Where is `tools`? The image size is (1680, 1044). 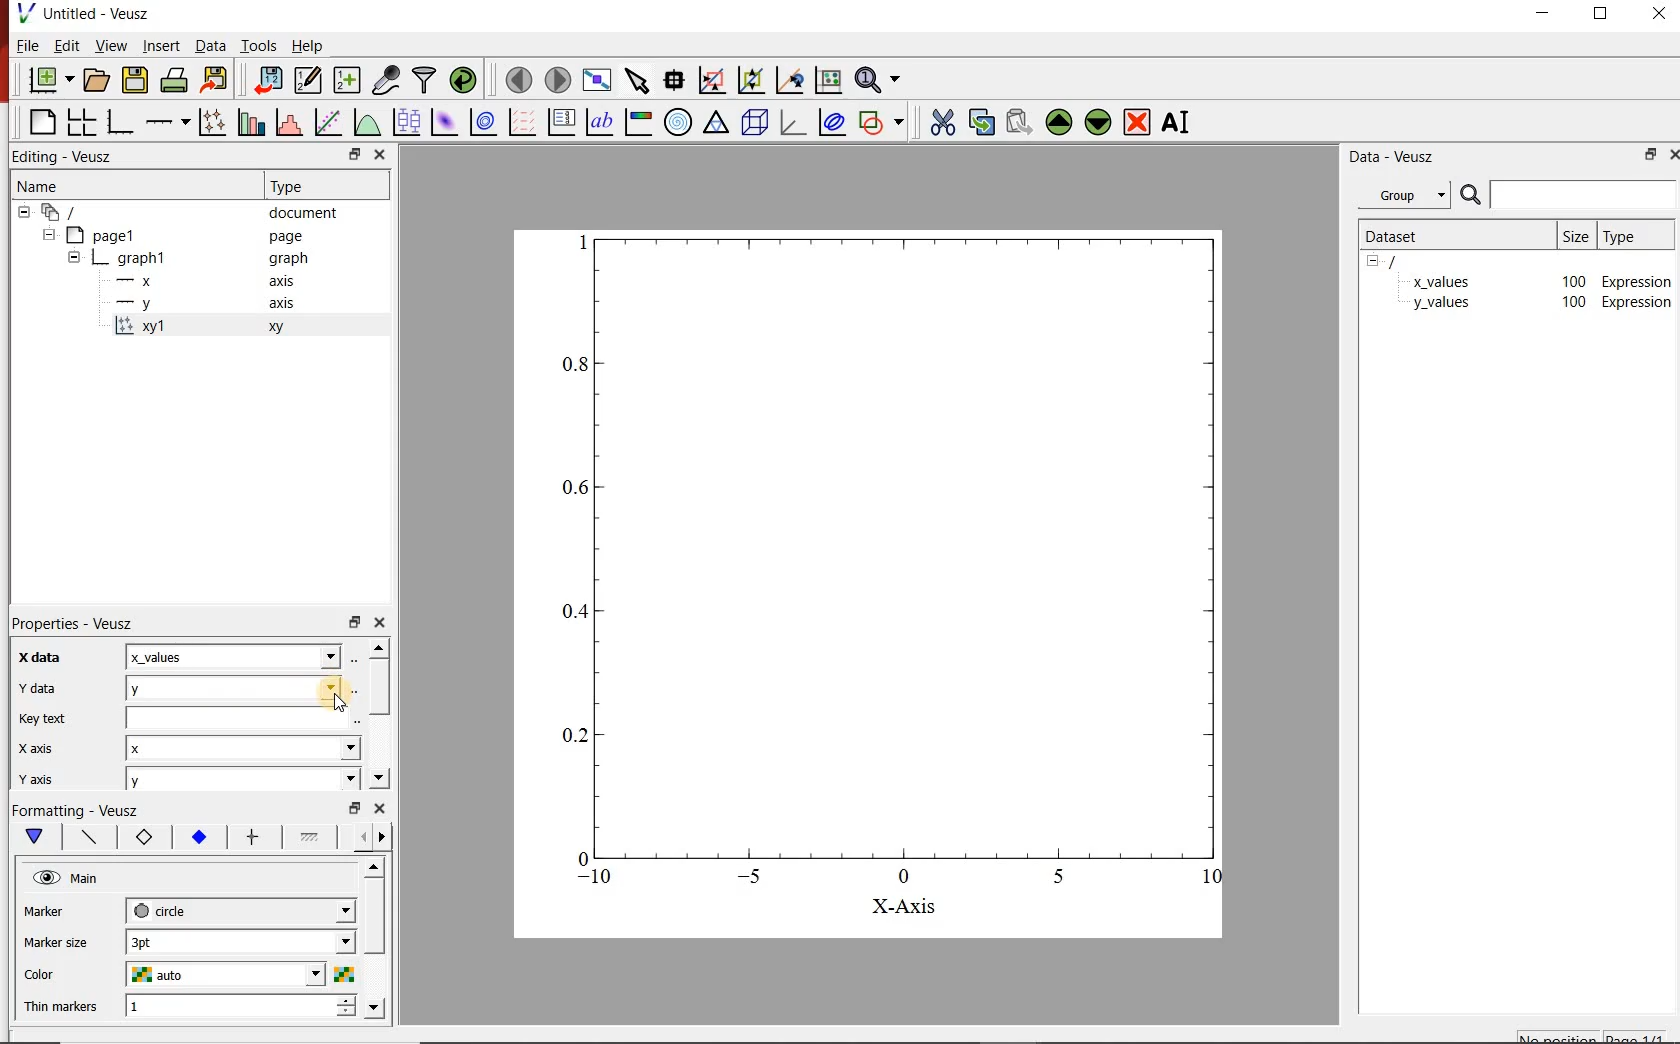 tools is located at coordinates (261, 45).